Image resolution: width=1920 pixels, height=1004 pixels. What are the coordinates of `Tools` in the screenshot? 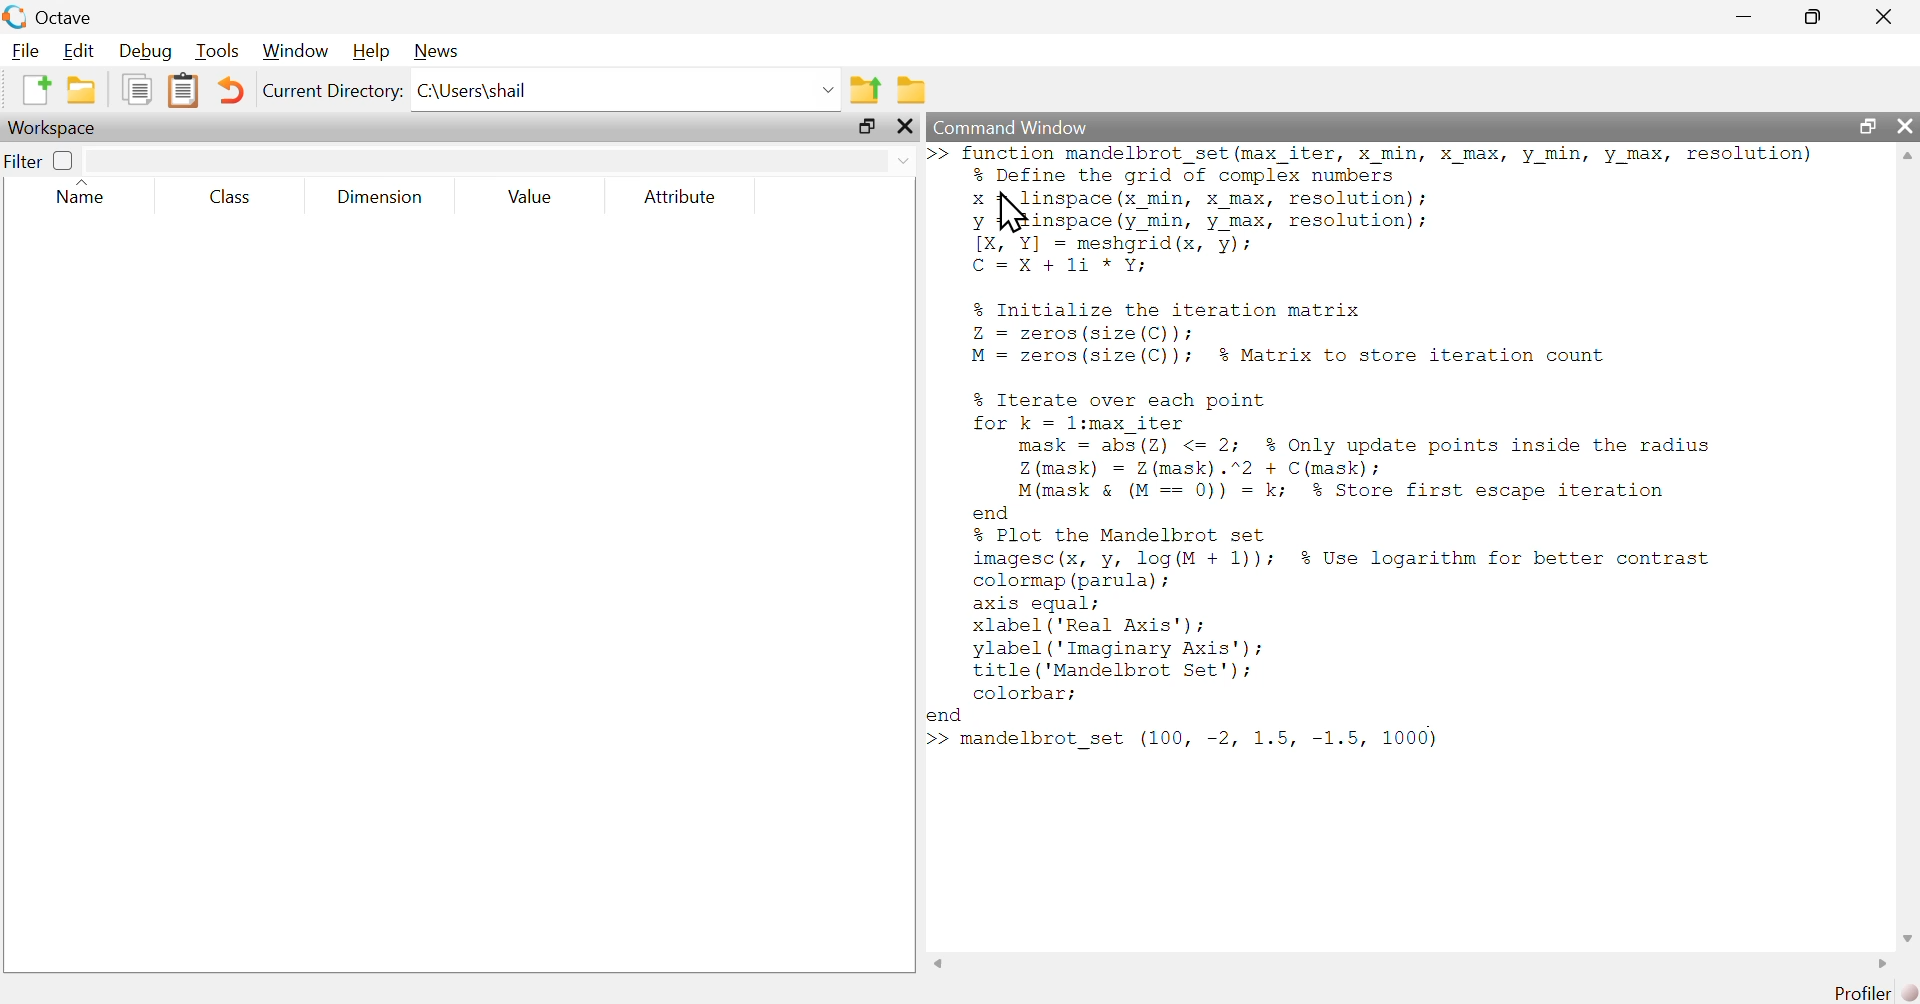 It's located at (214, 52).